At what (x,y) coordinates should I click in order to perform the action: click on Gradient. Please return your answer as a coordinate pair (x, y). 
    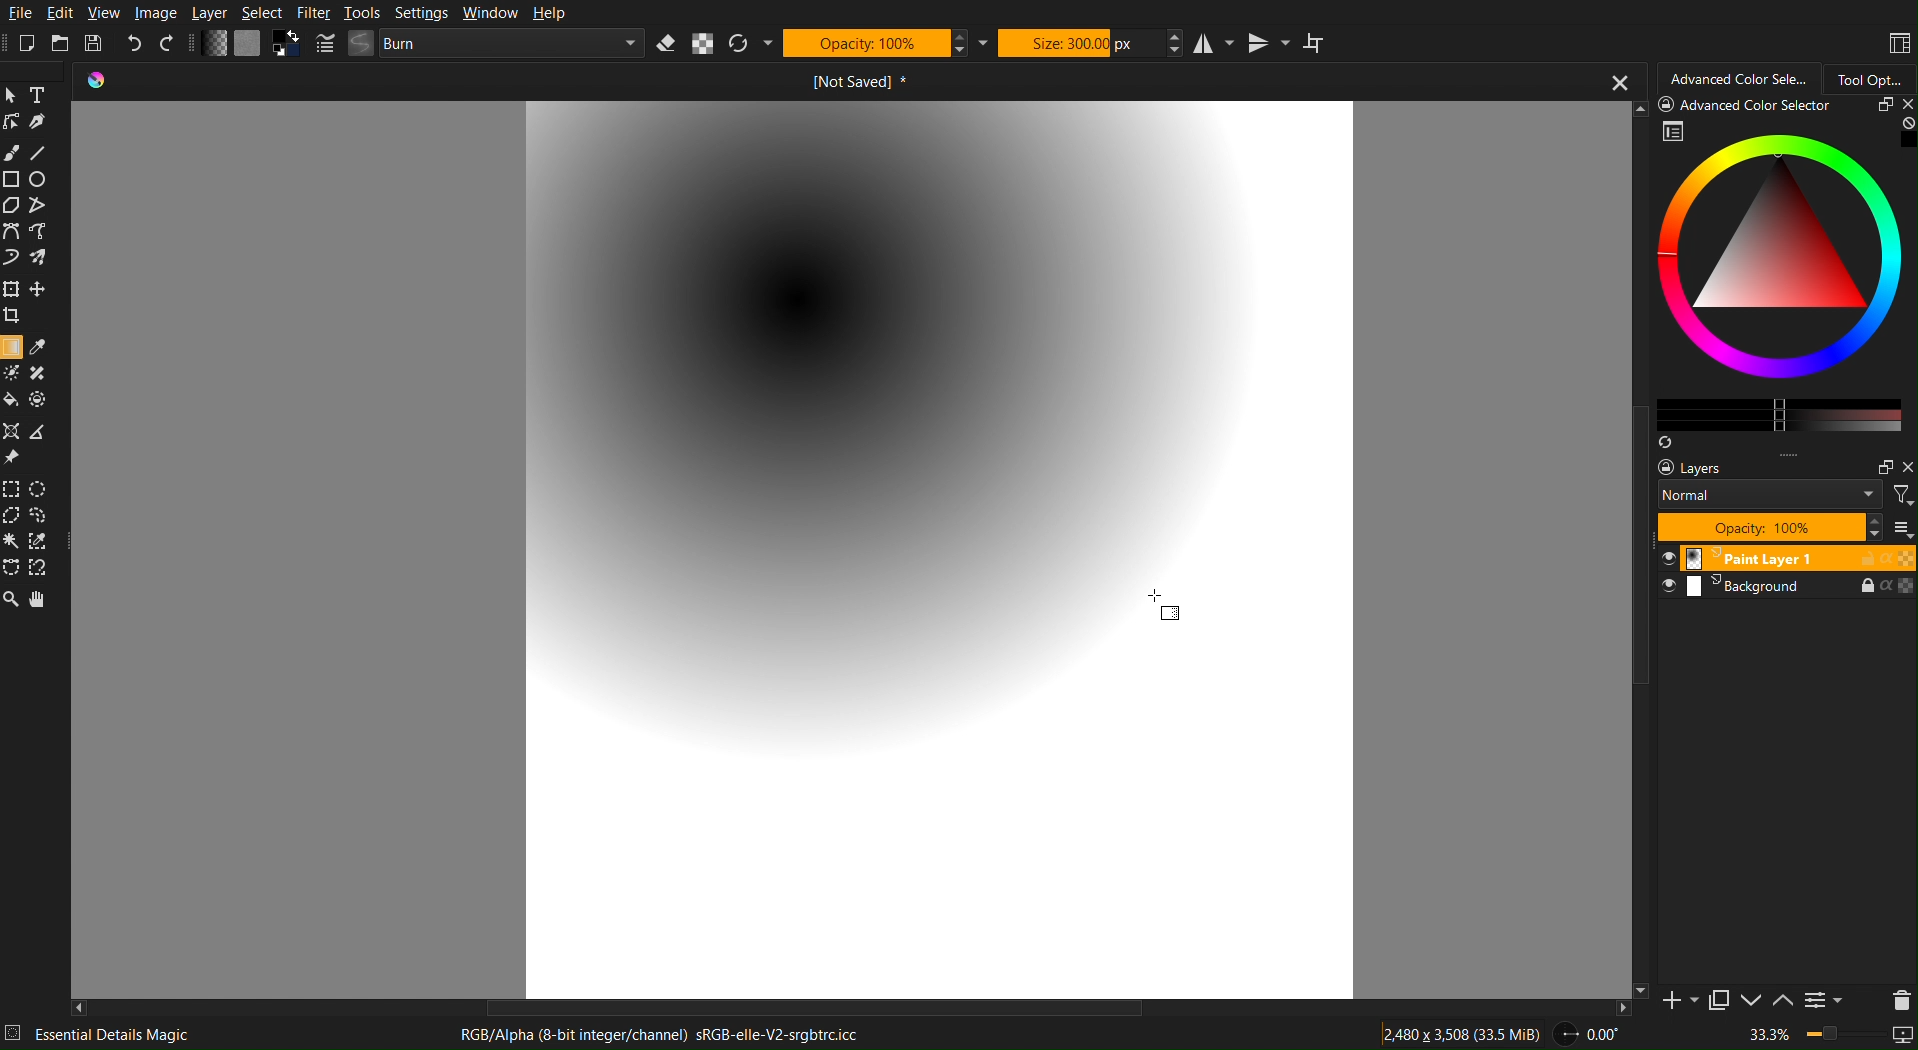
    Looking at the image, I should click on (1170, 614).